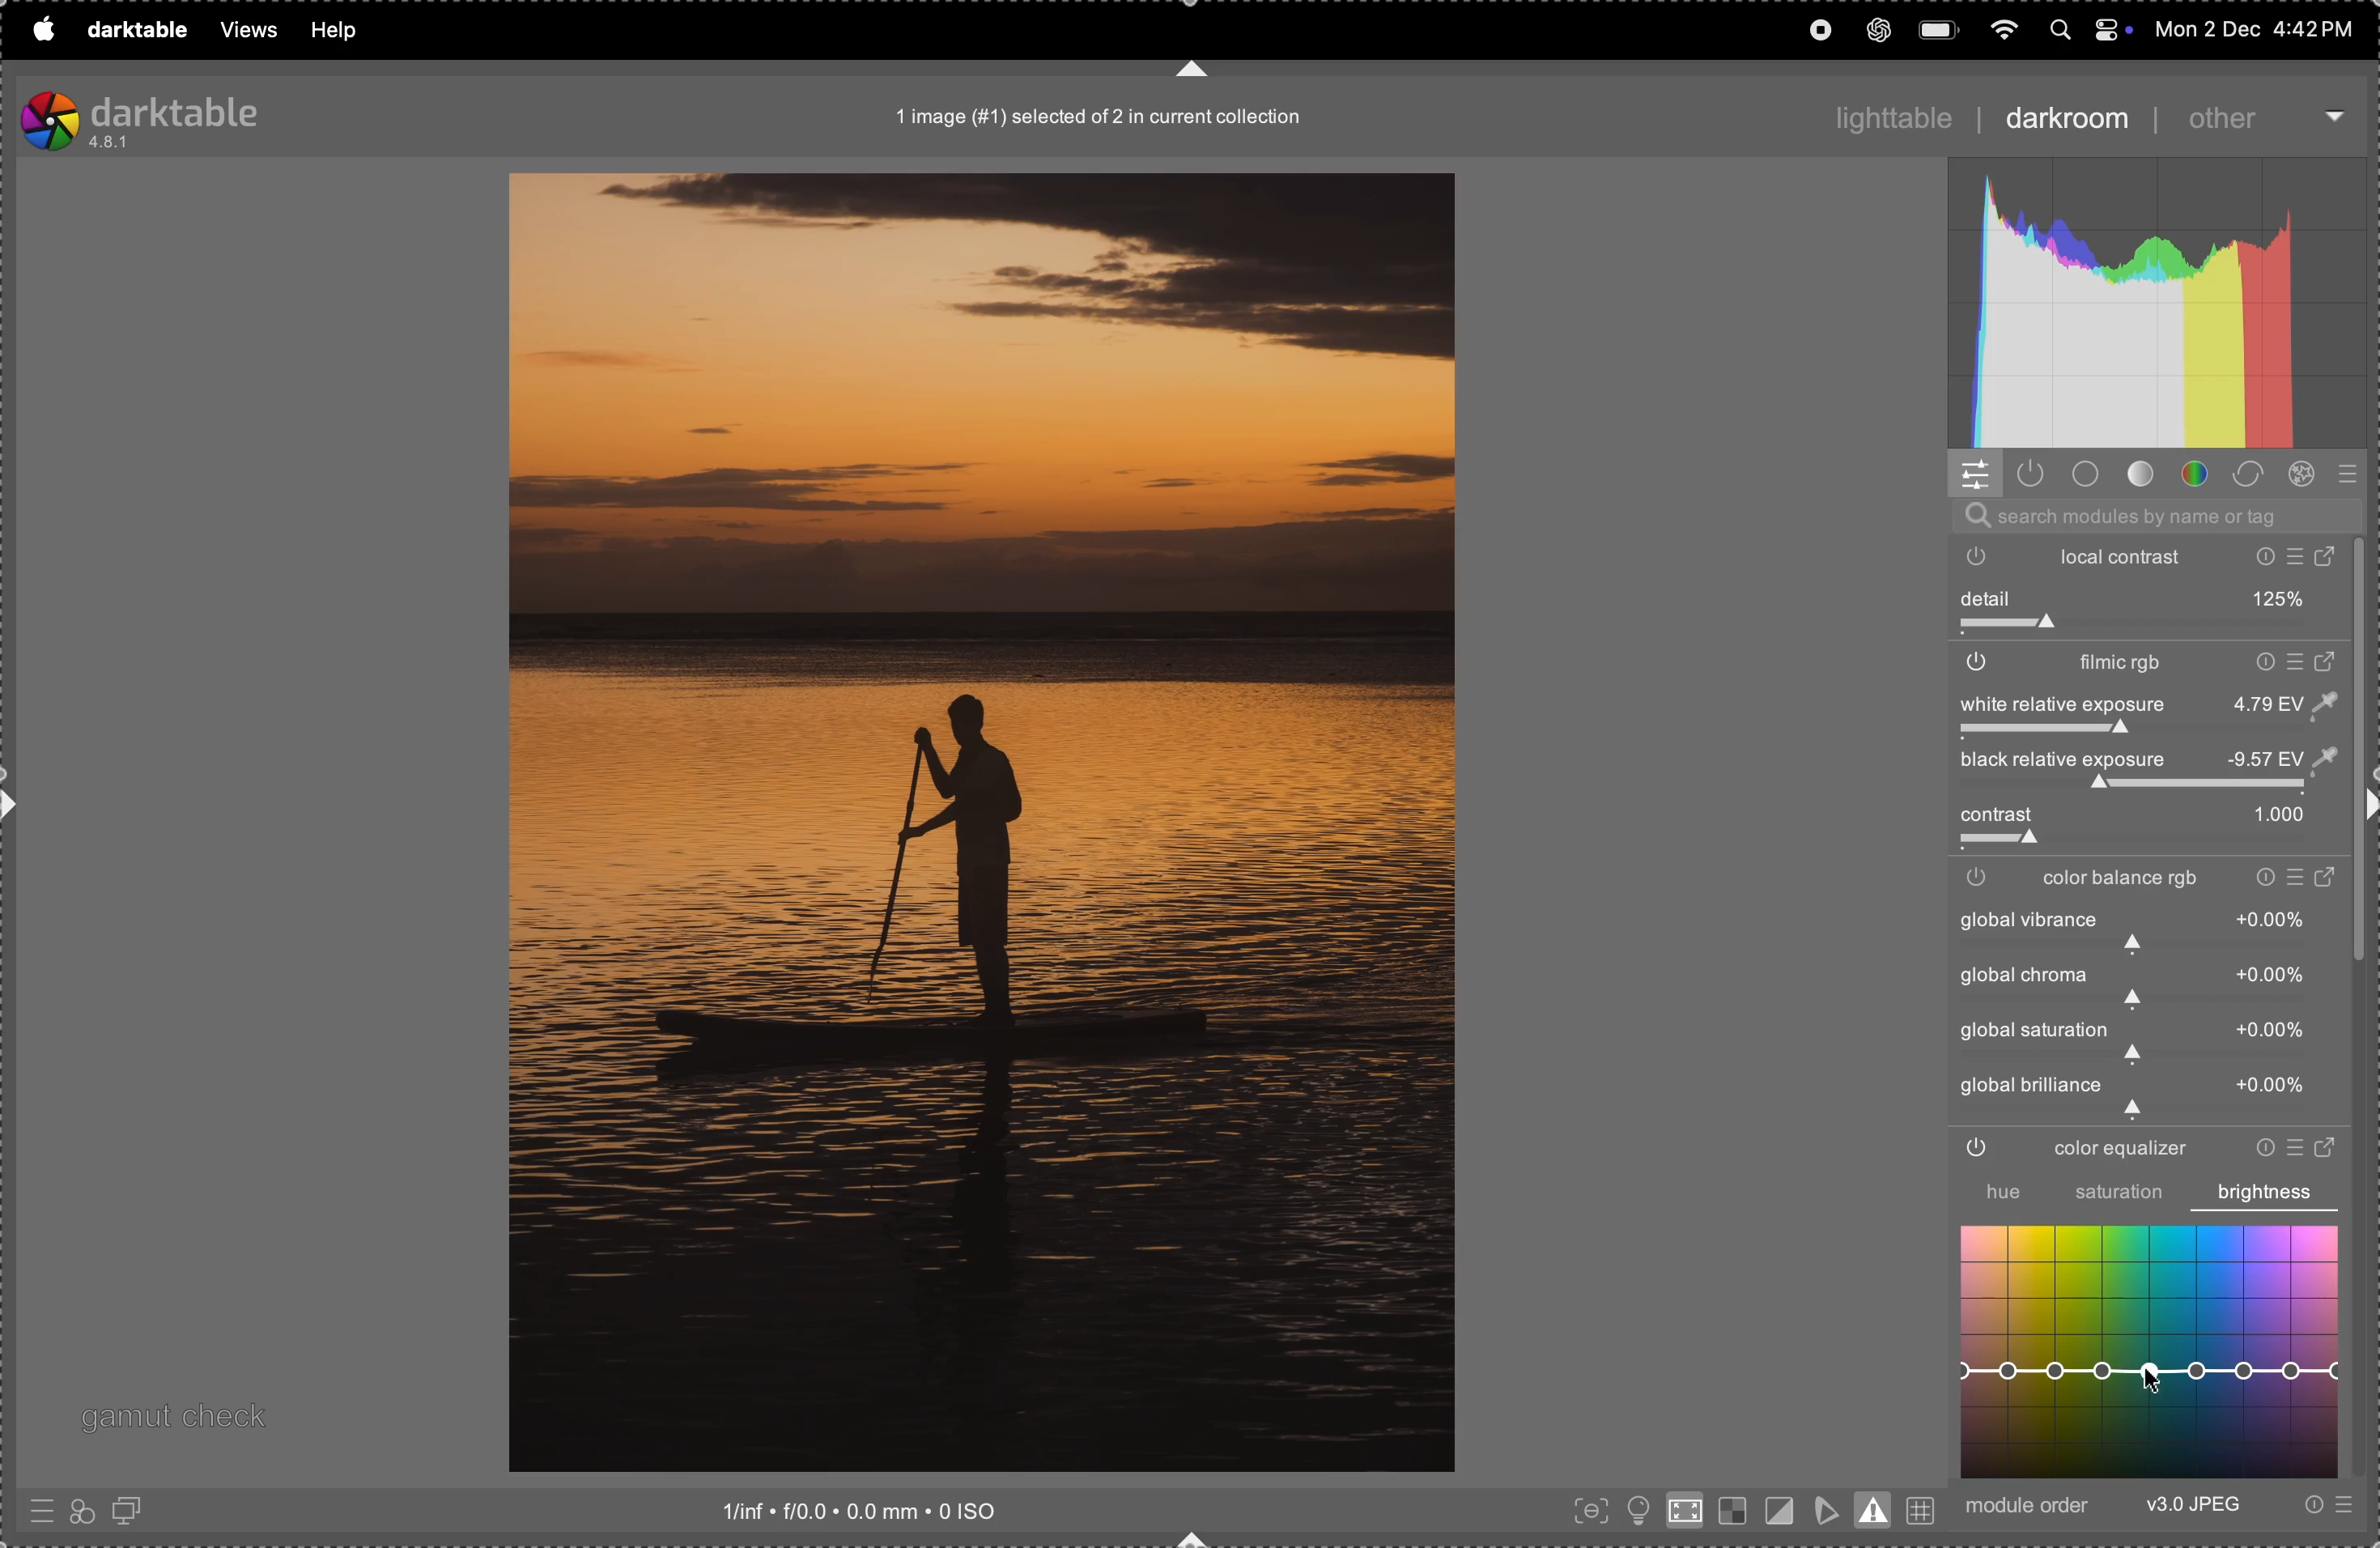 The image size is (2380, 1548). What do you see at coordinates (81, 1509) in the screenshot?
I see `apply filter` at bounding box center [81, 1509].